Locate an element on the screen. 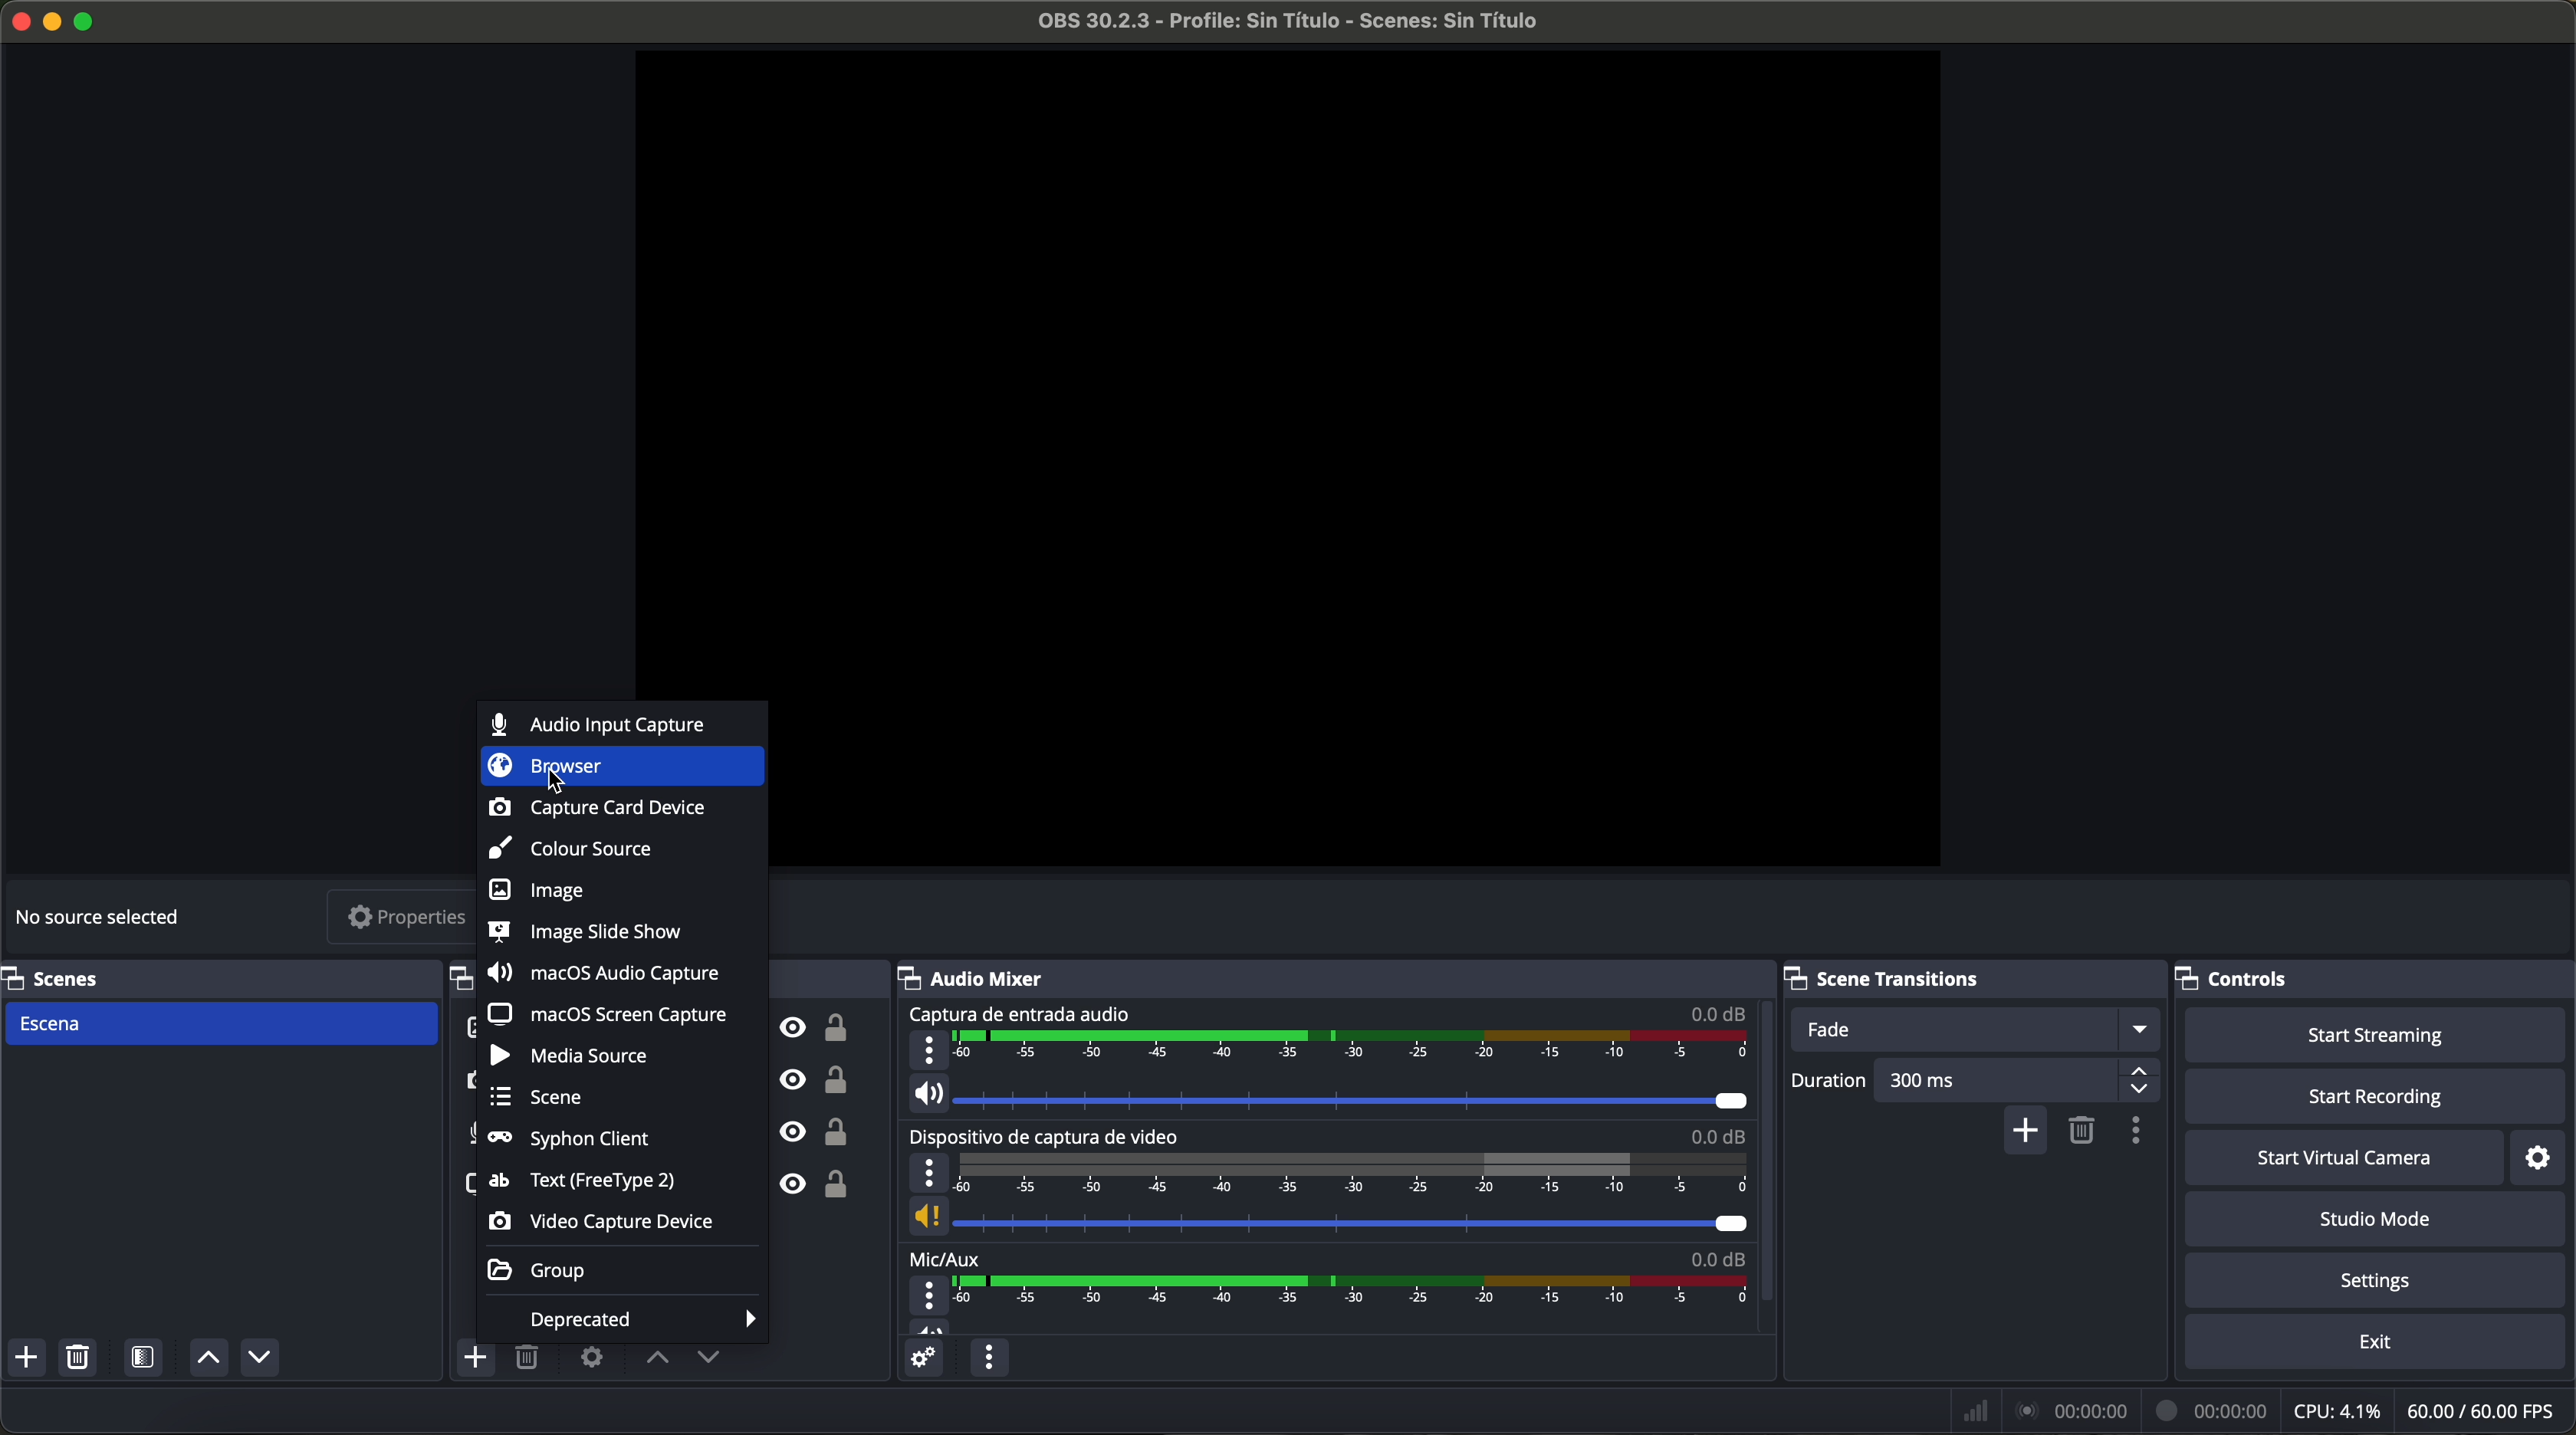 This screenshot has width=2576, height=1435. 0.0 dB is located at coordinates (1719, 1014).